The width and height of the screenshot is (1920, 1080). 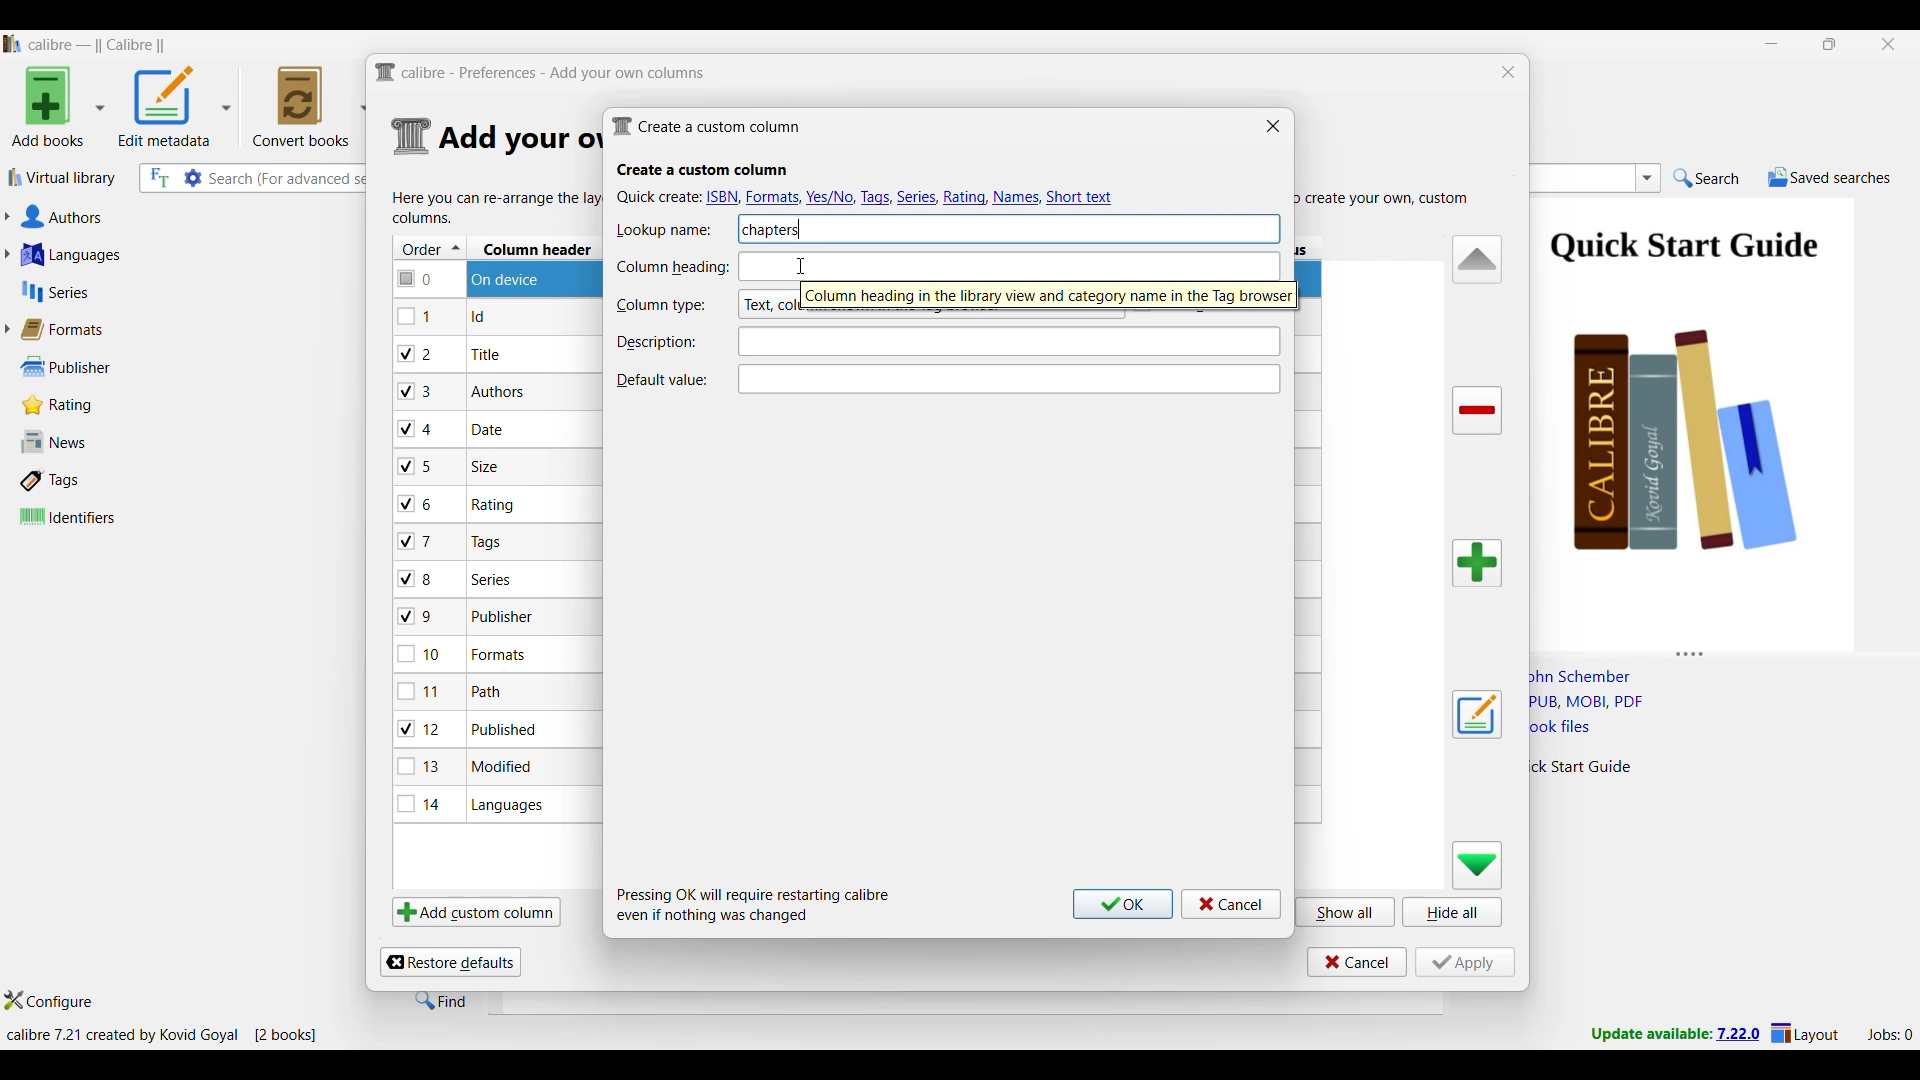 I want to click on Advanced search, so click(x=193, y=178).